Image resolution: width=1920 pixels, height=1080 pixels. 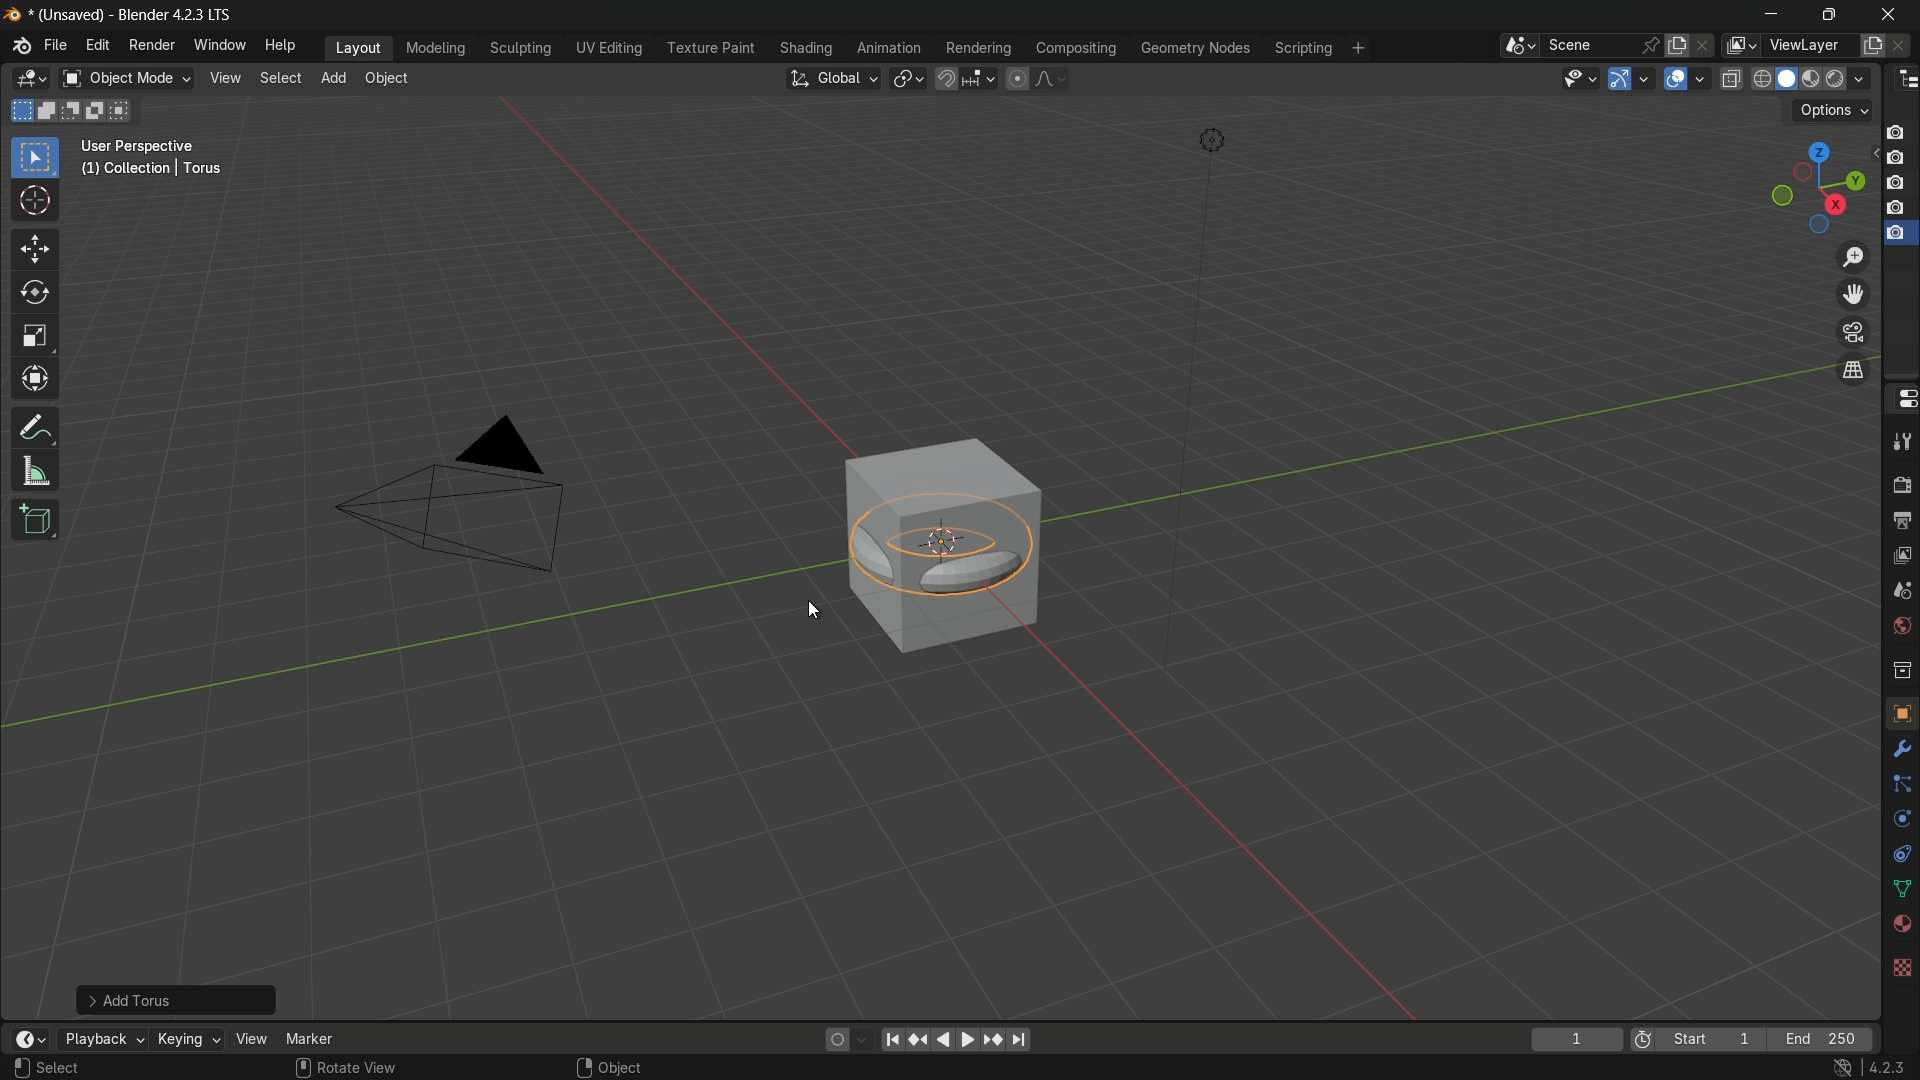 What do you see at coordinates (996, 1041) in the screenshot?
I see `jump to keyframe` at bounding box center [996, 1041].